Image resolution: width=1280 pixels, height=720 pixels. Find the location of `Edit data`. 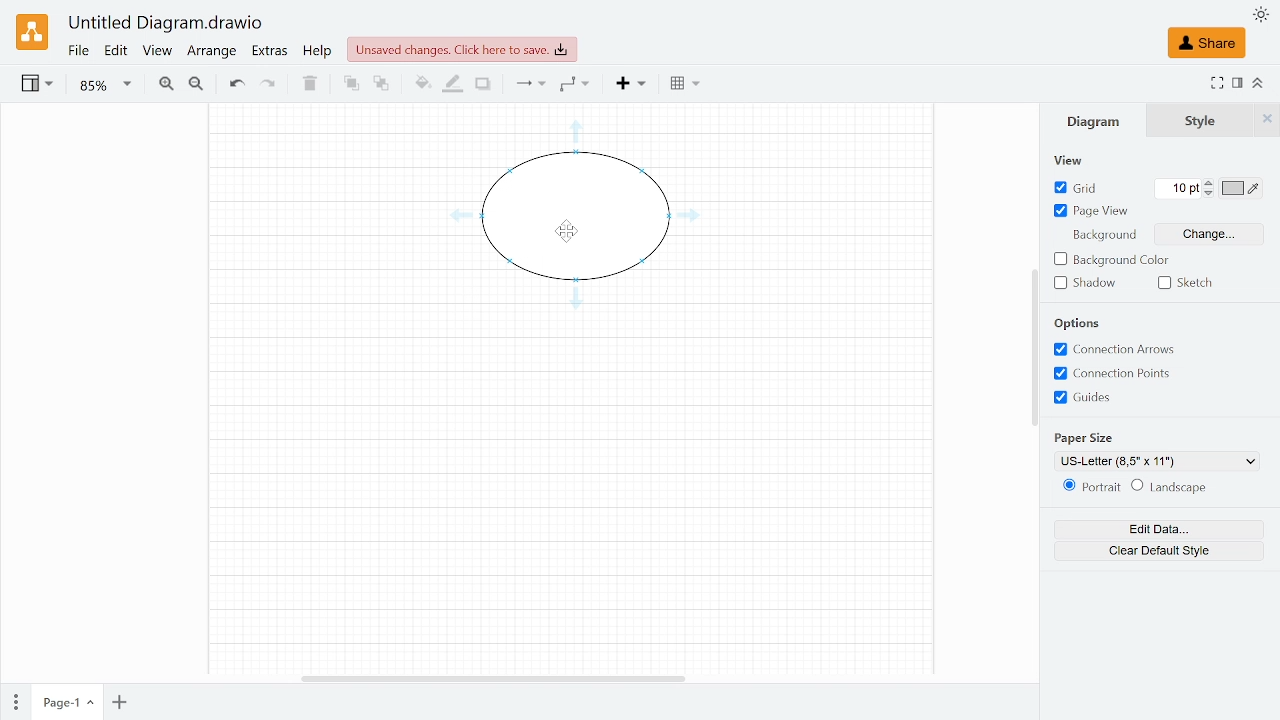

Edit data is located at coordinates (1158, 529).